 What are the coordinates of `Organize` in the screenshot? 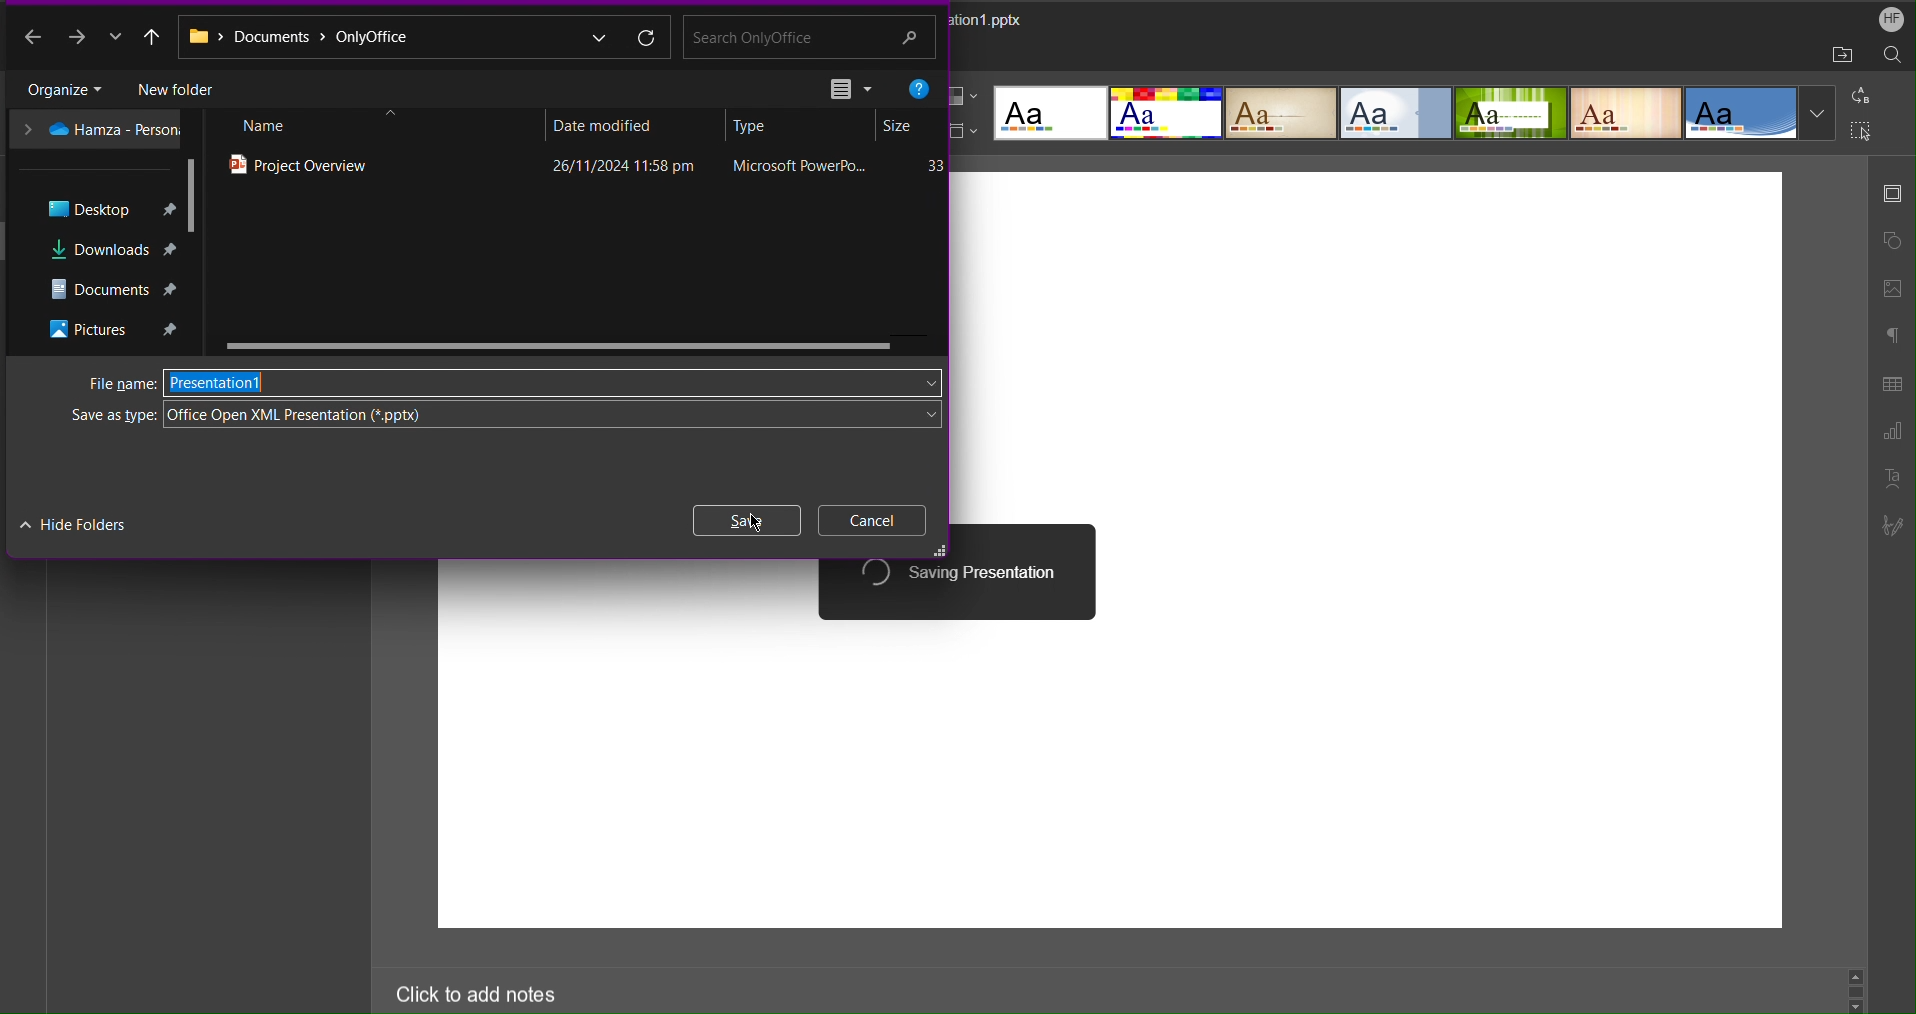 It's located at (65, 89).